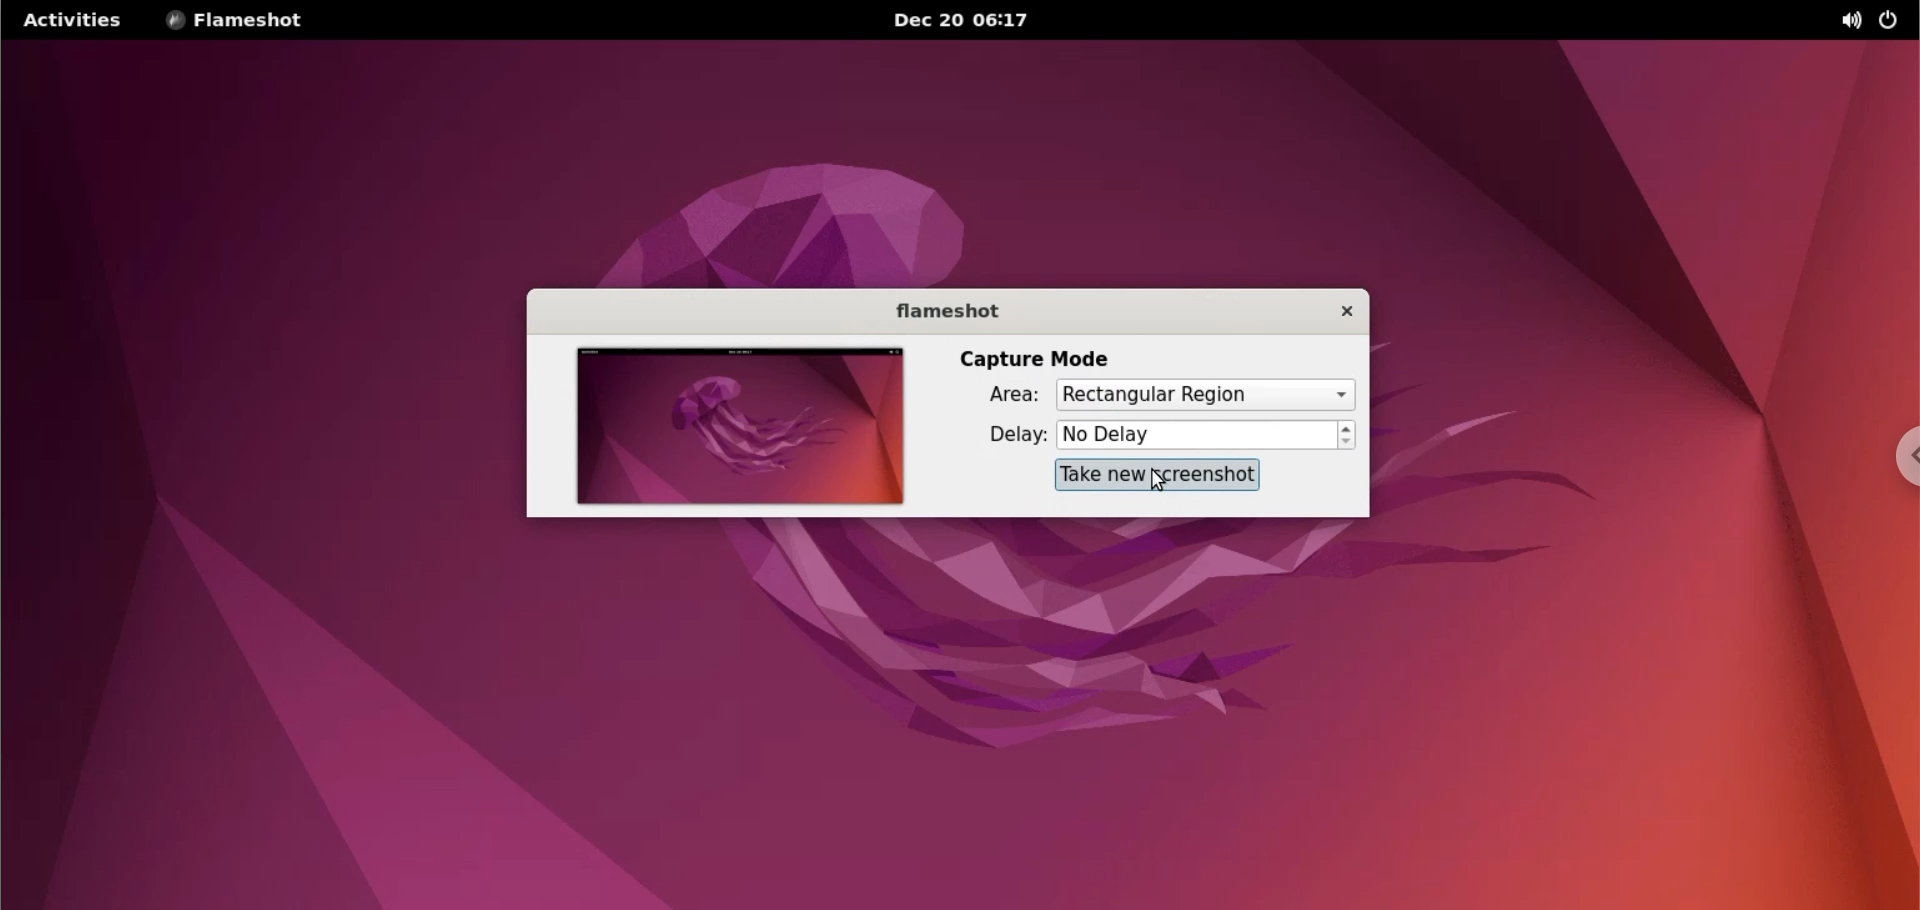  What do you see at coordinates (71, 23) in the screenshot?
I see `activities` at bounding box center [71, 23].